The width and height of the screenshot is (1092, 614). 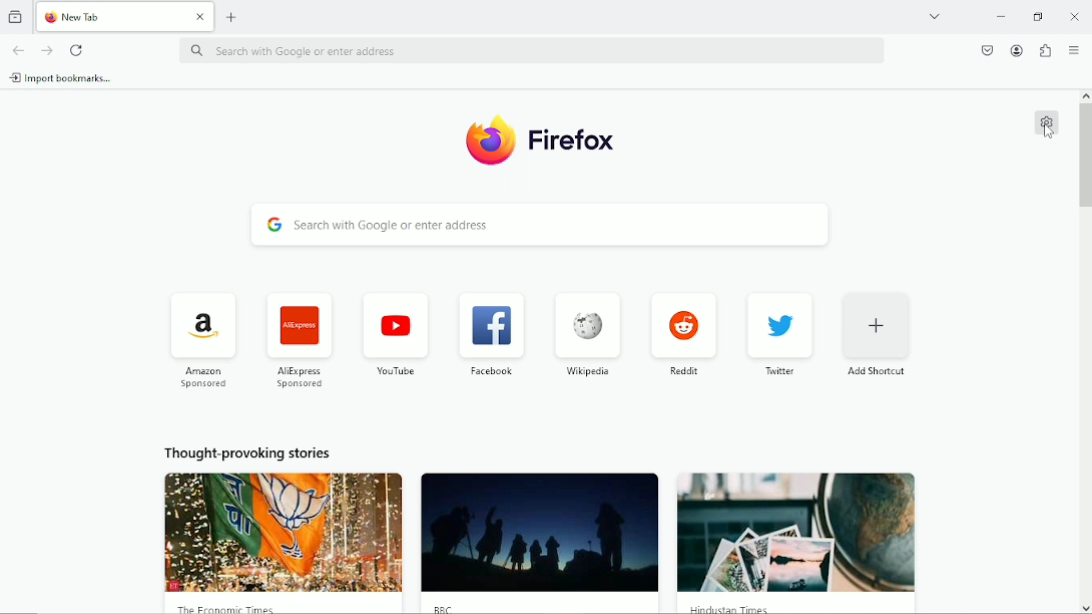 I want to click on View recent browsing across windows and devices, so click(x=17, y=16).